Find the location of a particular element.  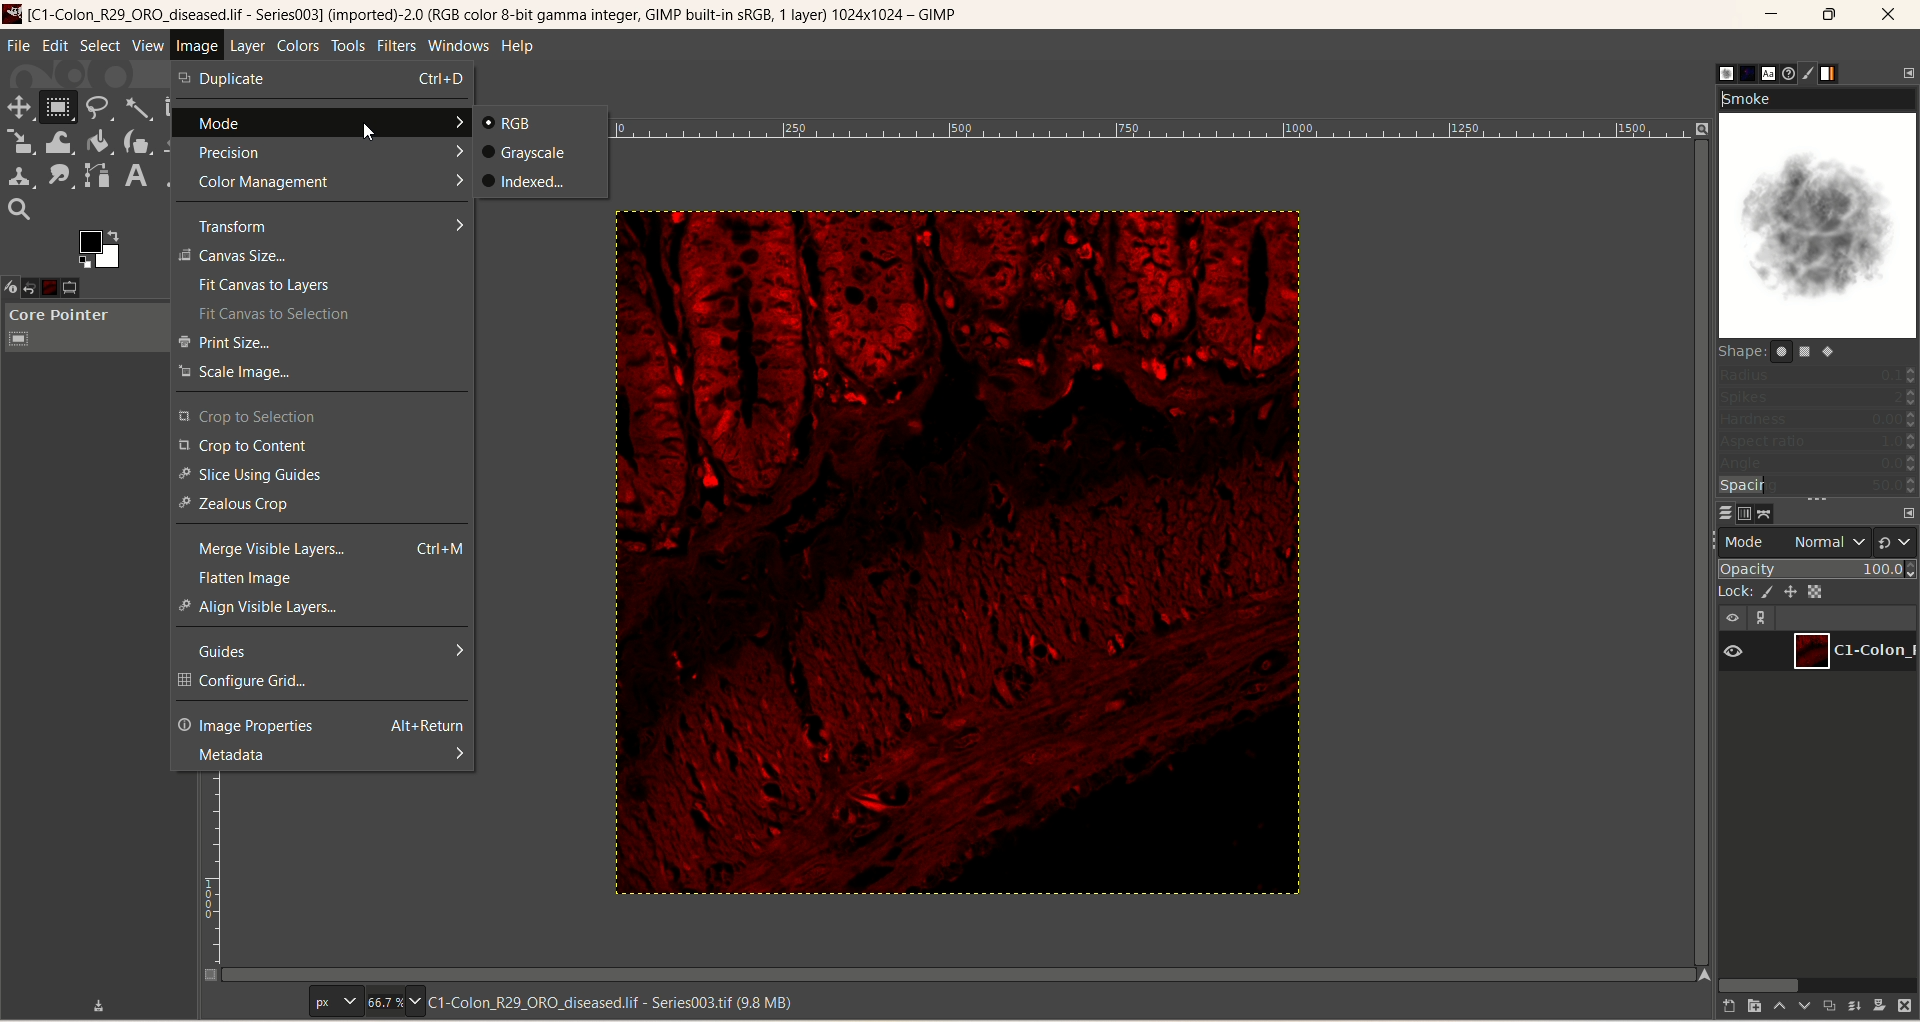

brush is located at coordinates (1726, 74).